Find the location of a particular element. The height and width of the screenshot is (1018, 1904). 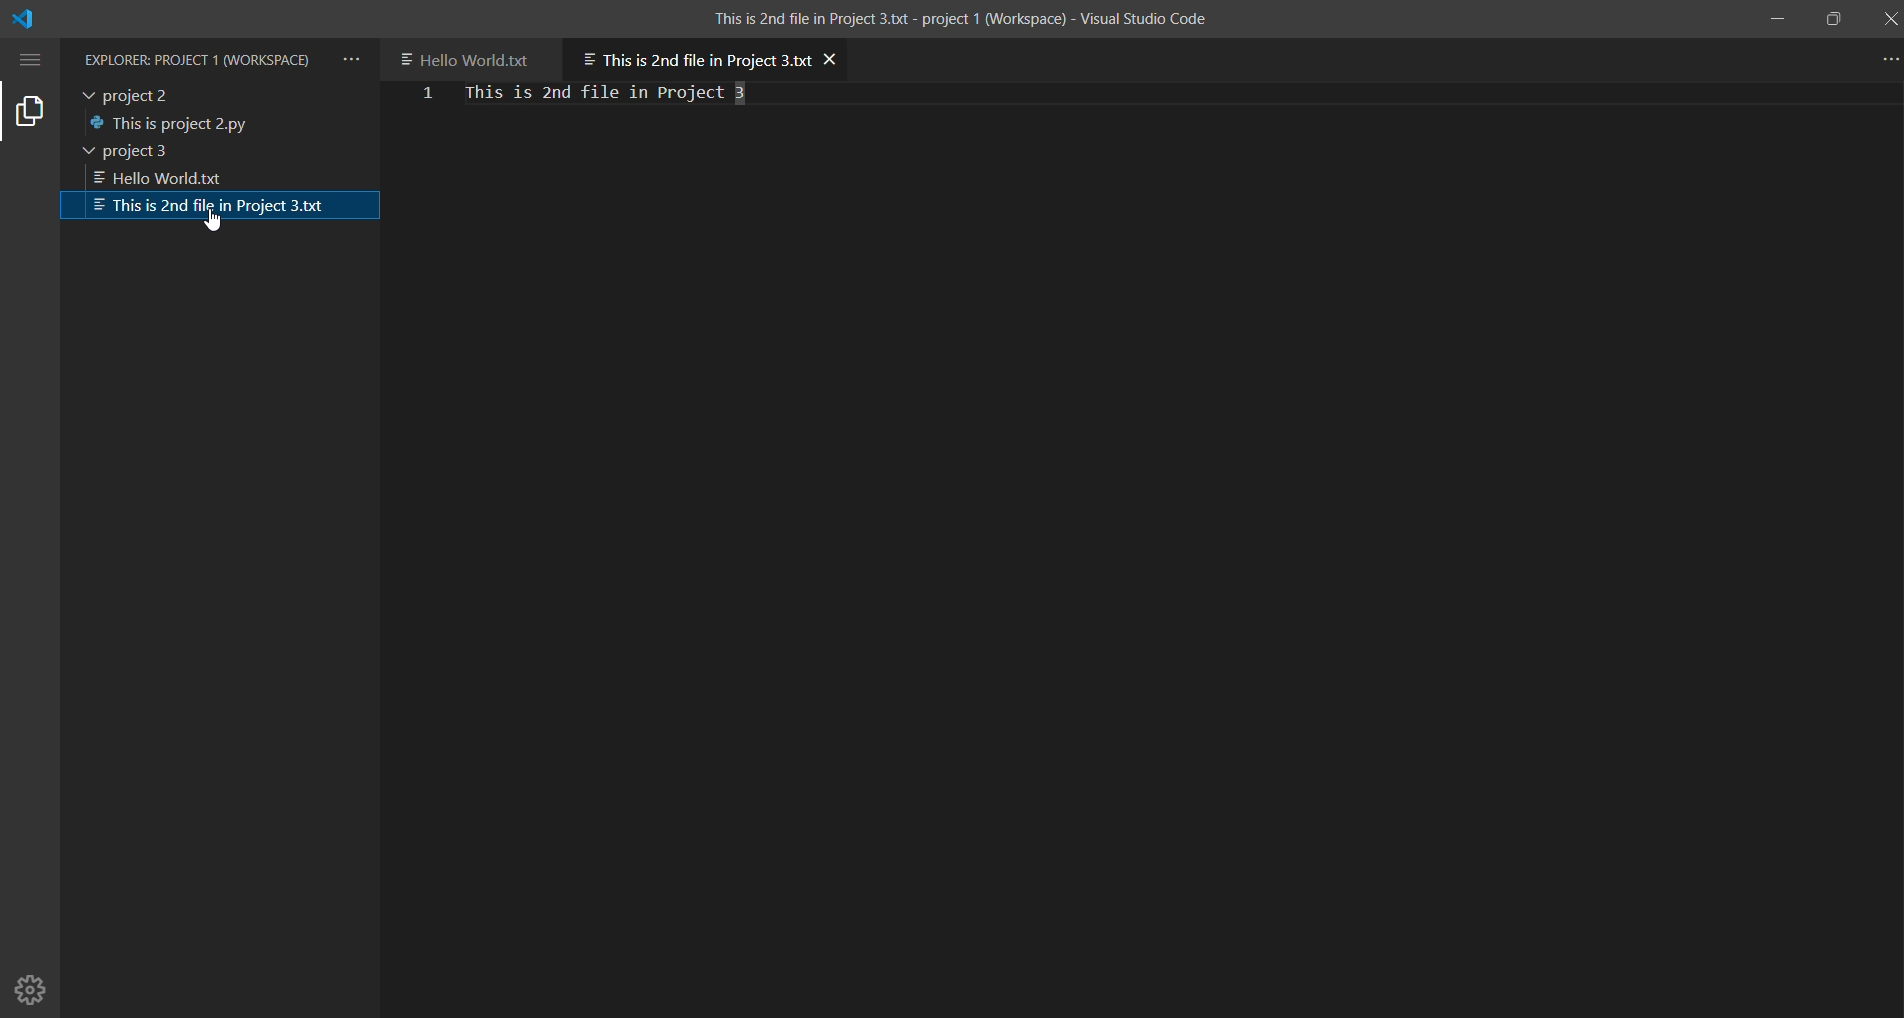

selected file is located at coordinates (221, 209).